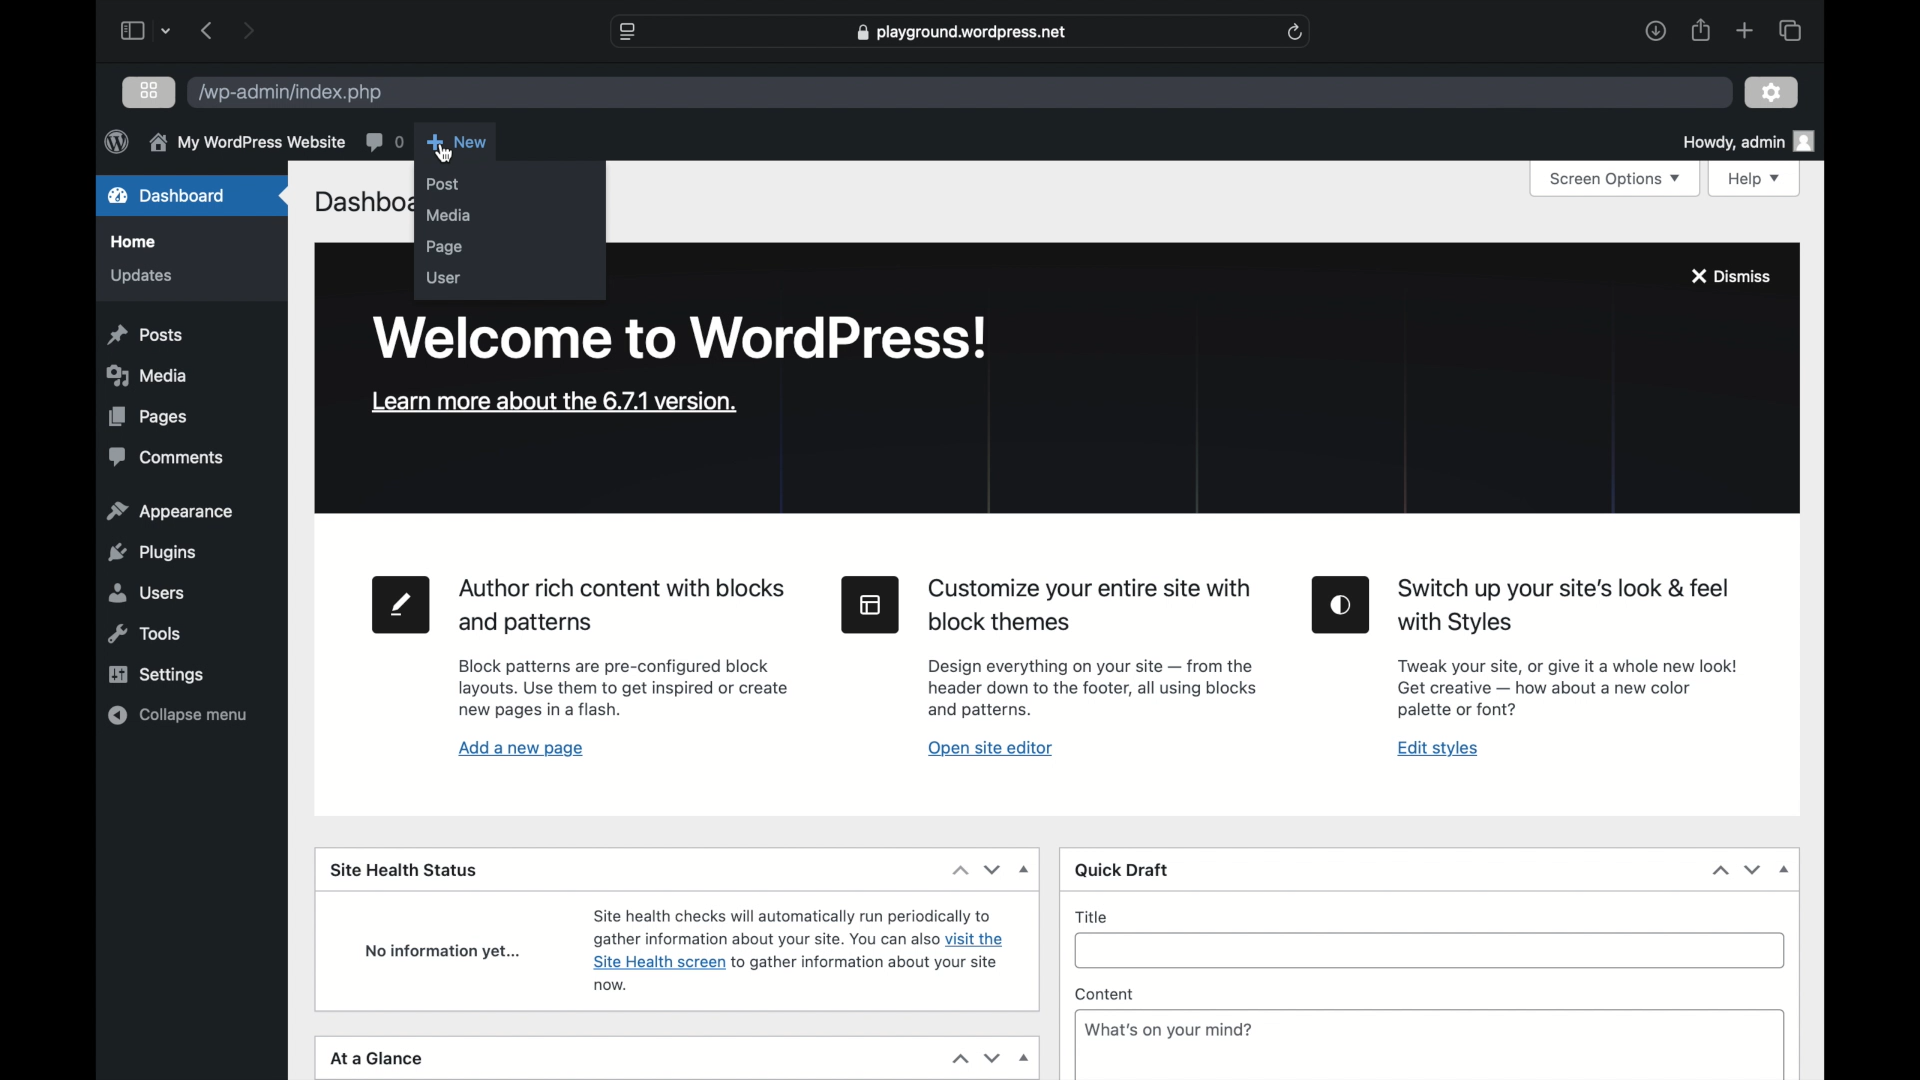 The width and height of the screenshot is (1920, 1080). What do you see at coordinates (146, 416) in the screenshot?
I see `pages` at bounding box center [146, 416].